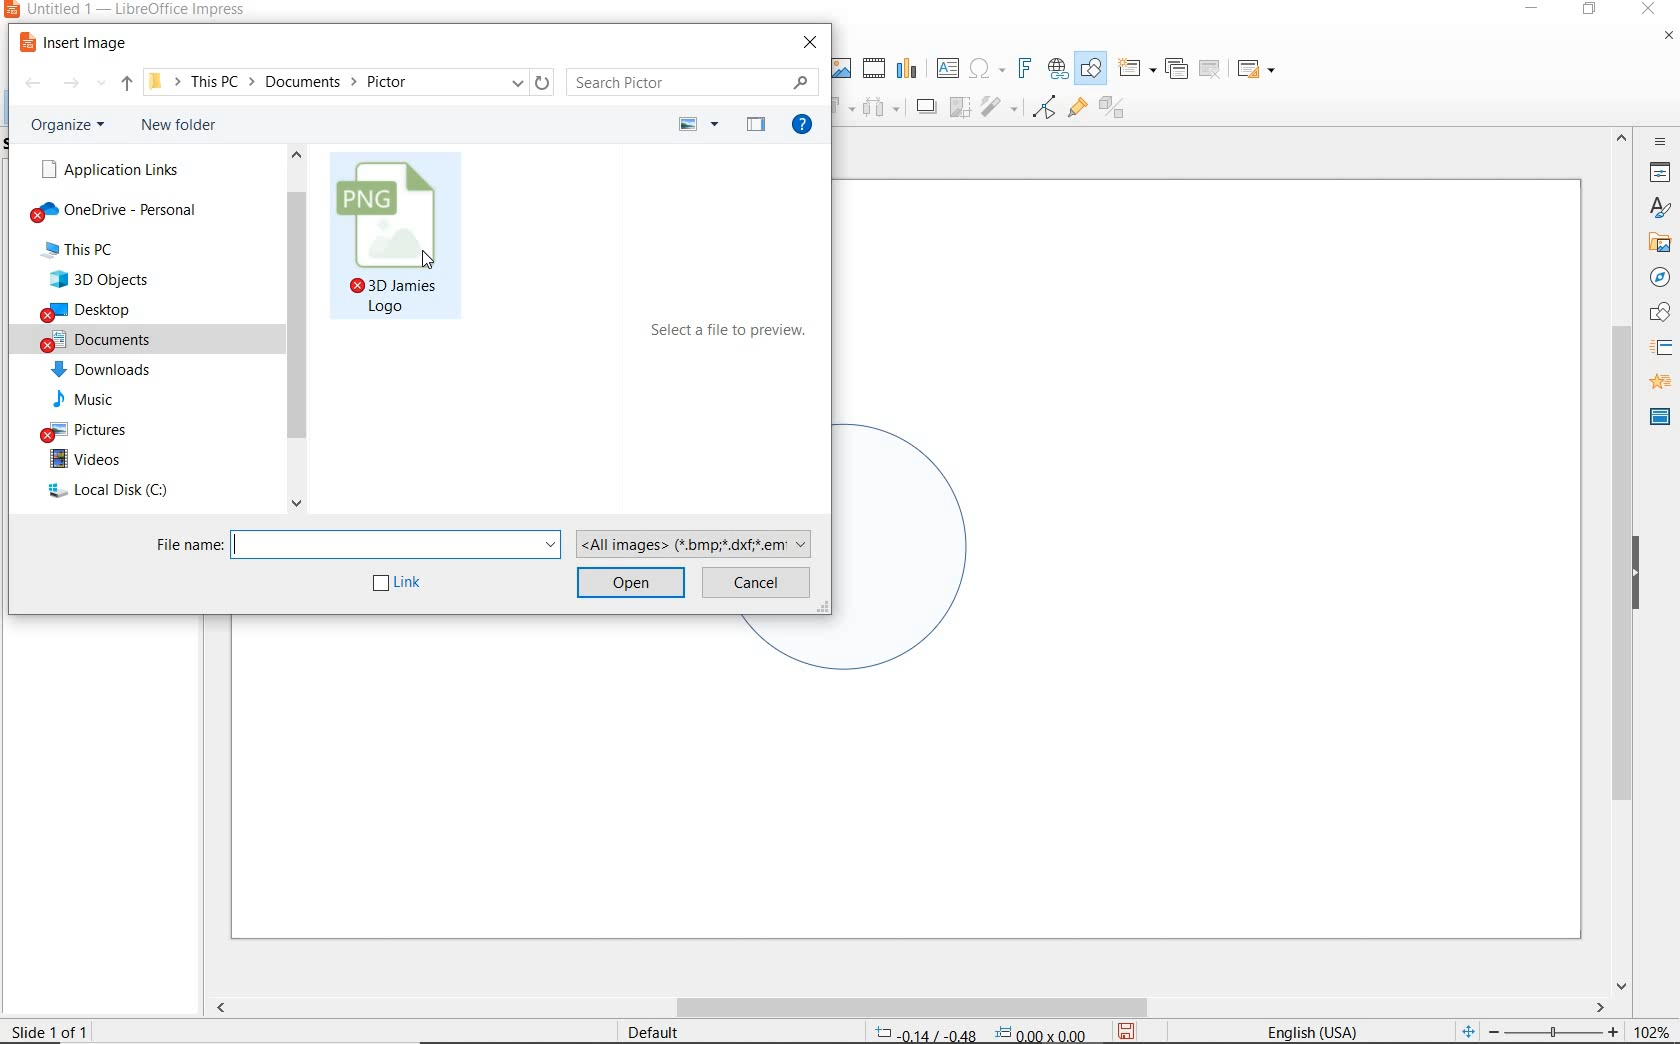 Image resolution: width=1680 pixels, height=1044 pixels. Describe the element at coordinates (184, 128) in the screenshot. I see `new folder` at that location.